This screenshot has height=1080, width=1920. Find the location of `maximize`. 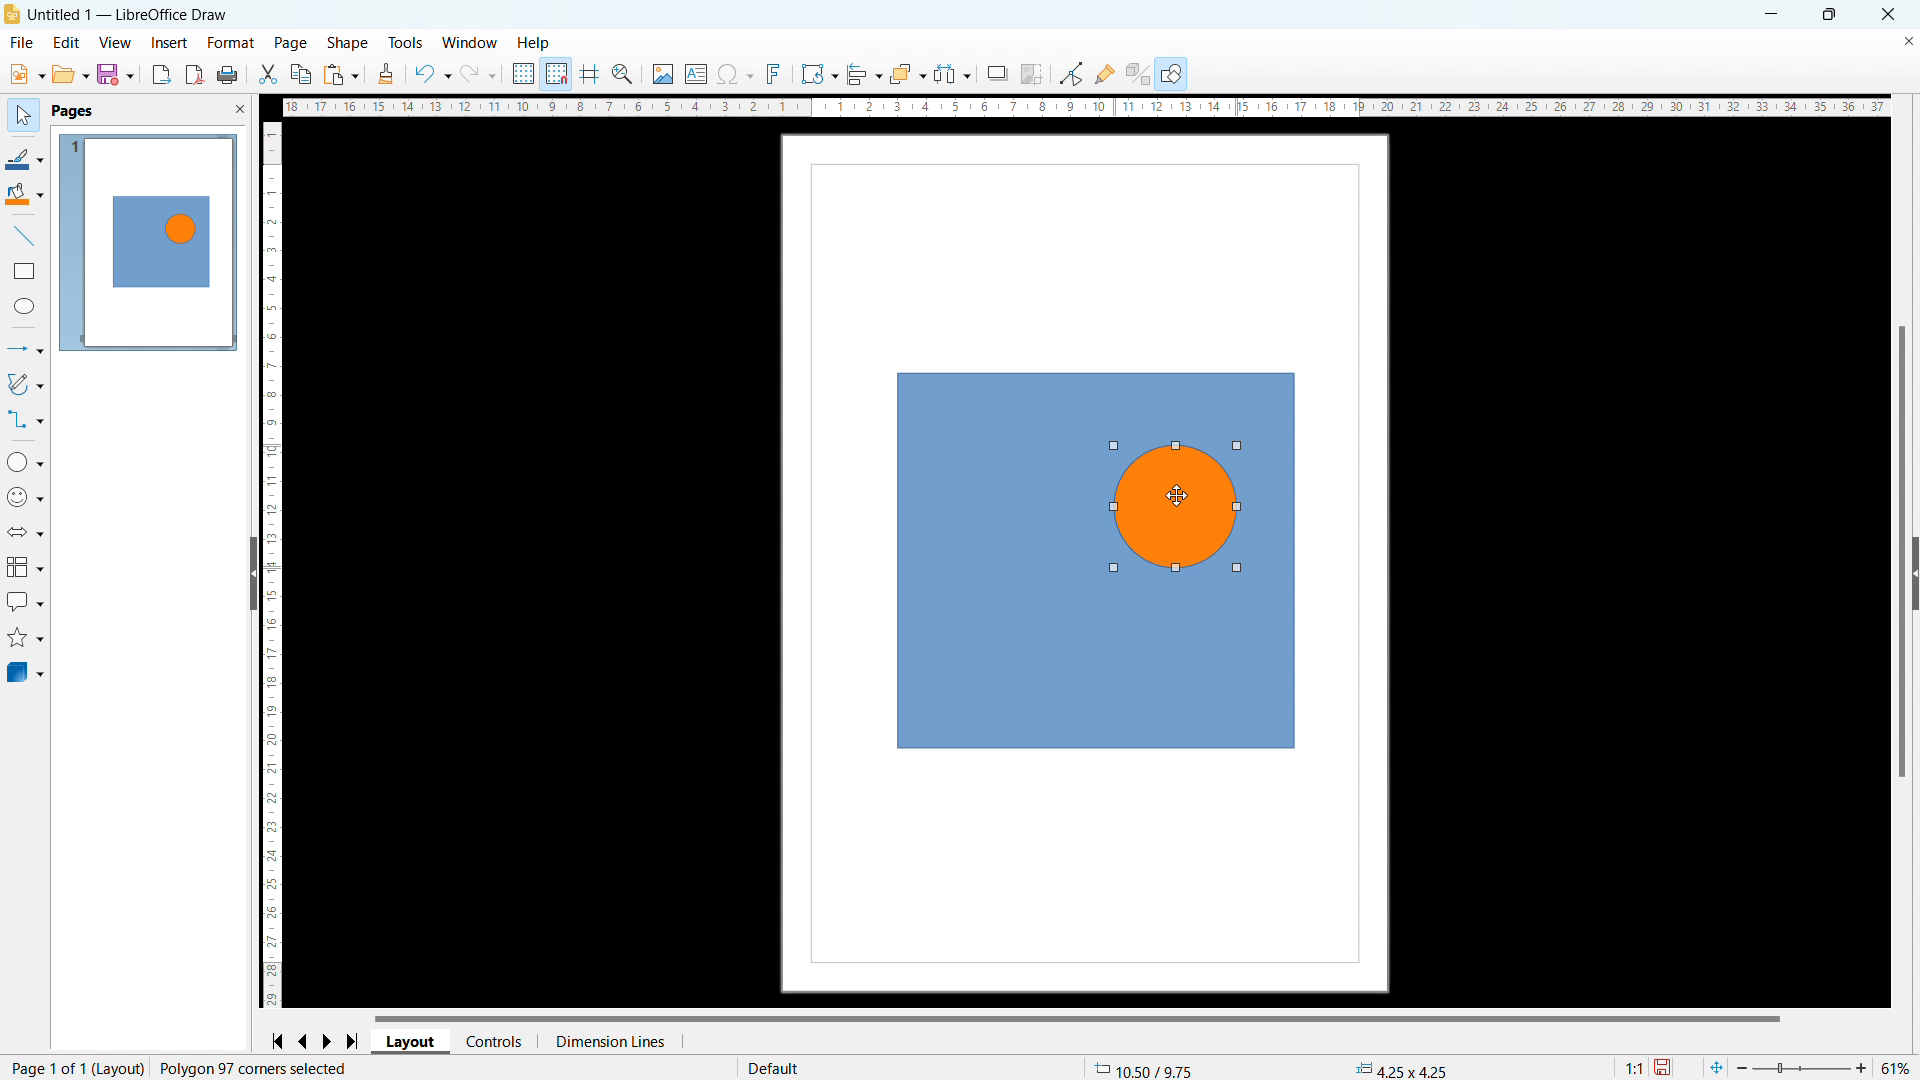

maximize is located at coordinates (1830, 15).